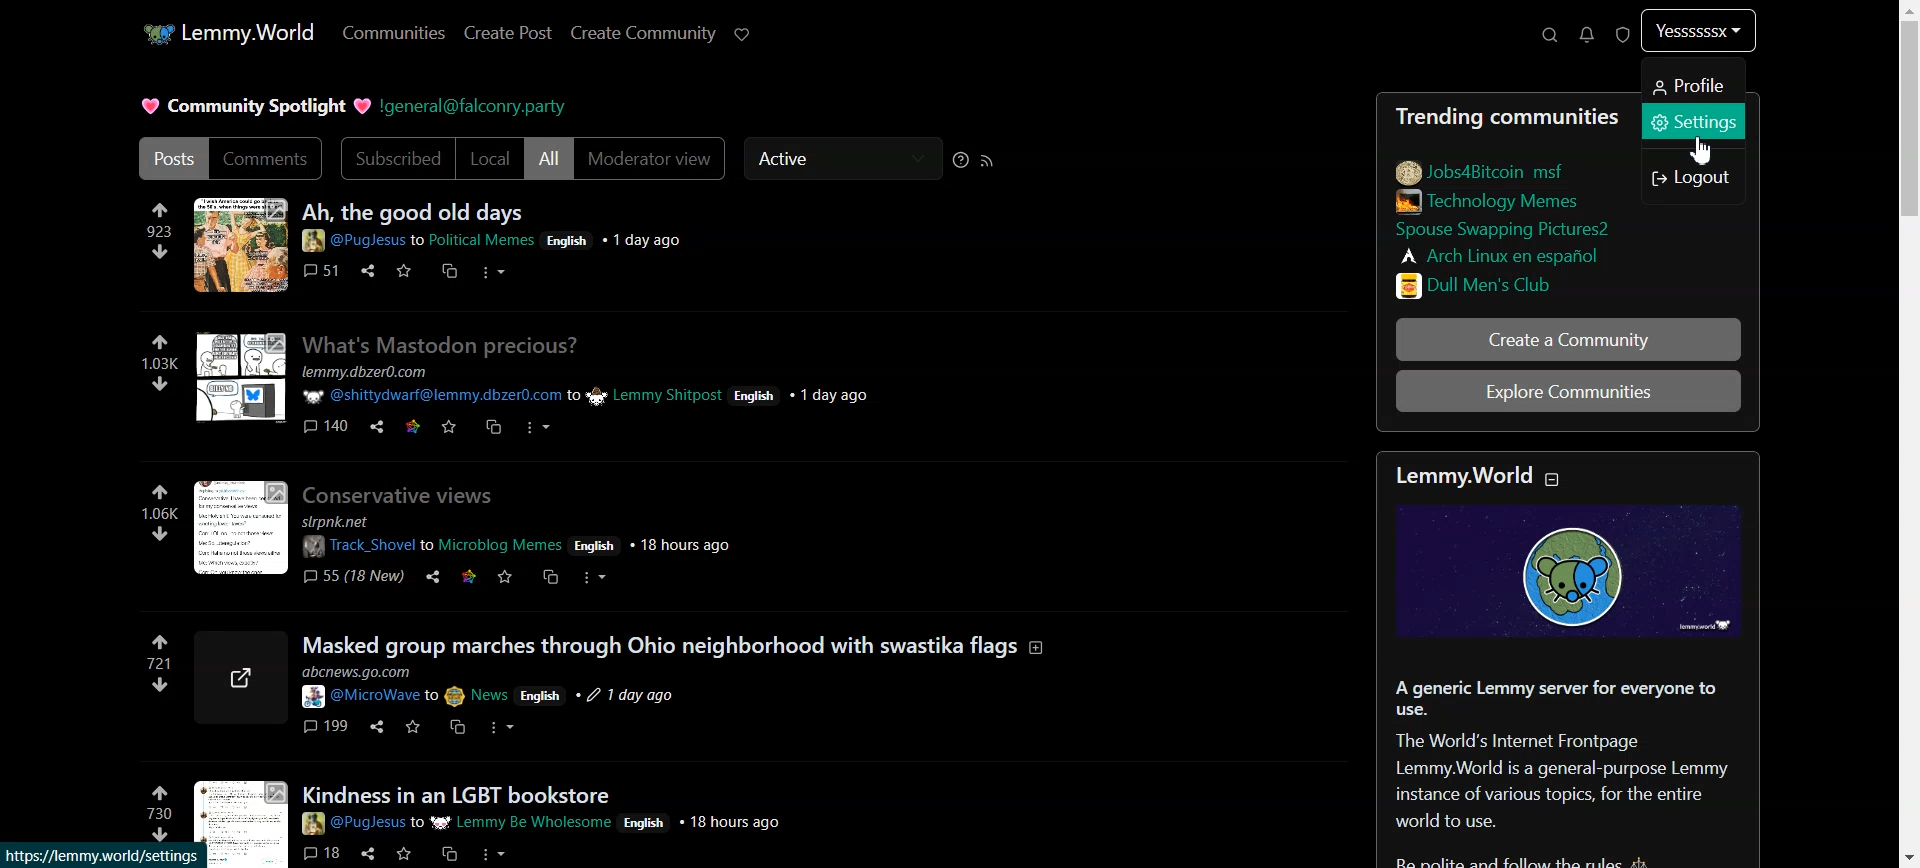 The width and height of the screenshot is (1920, 868). Describe the element at coordinates (643, 34) in the screenshot. I see `Create Community` at that location.